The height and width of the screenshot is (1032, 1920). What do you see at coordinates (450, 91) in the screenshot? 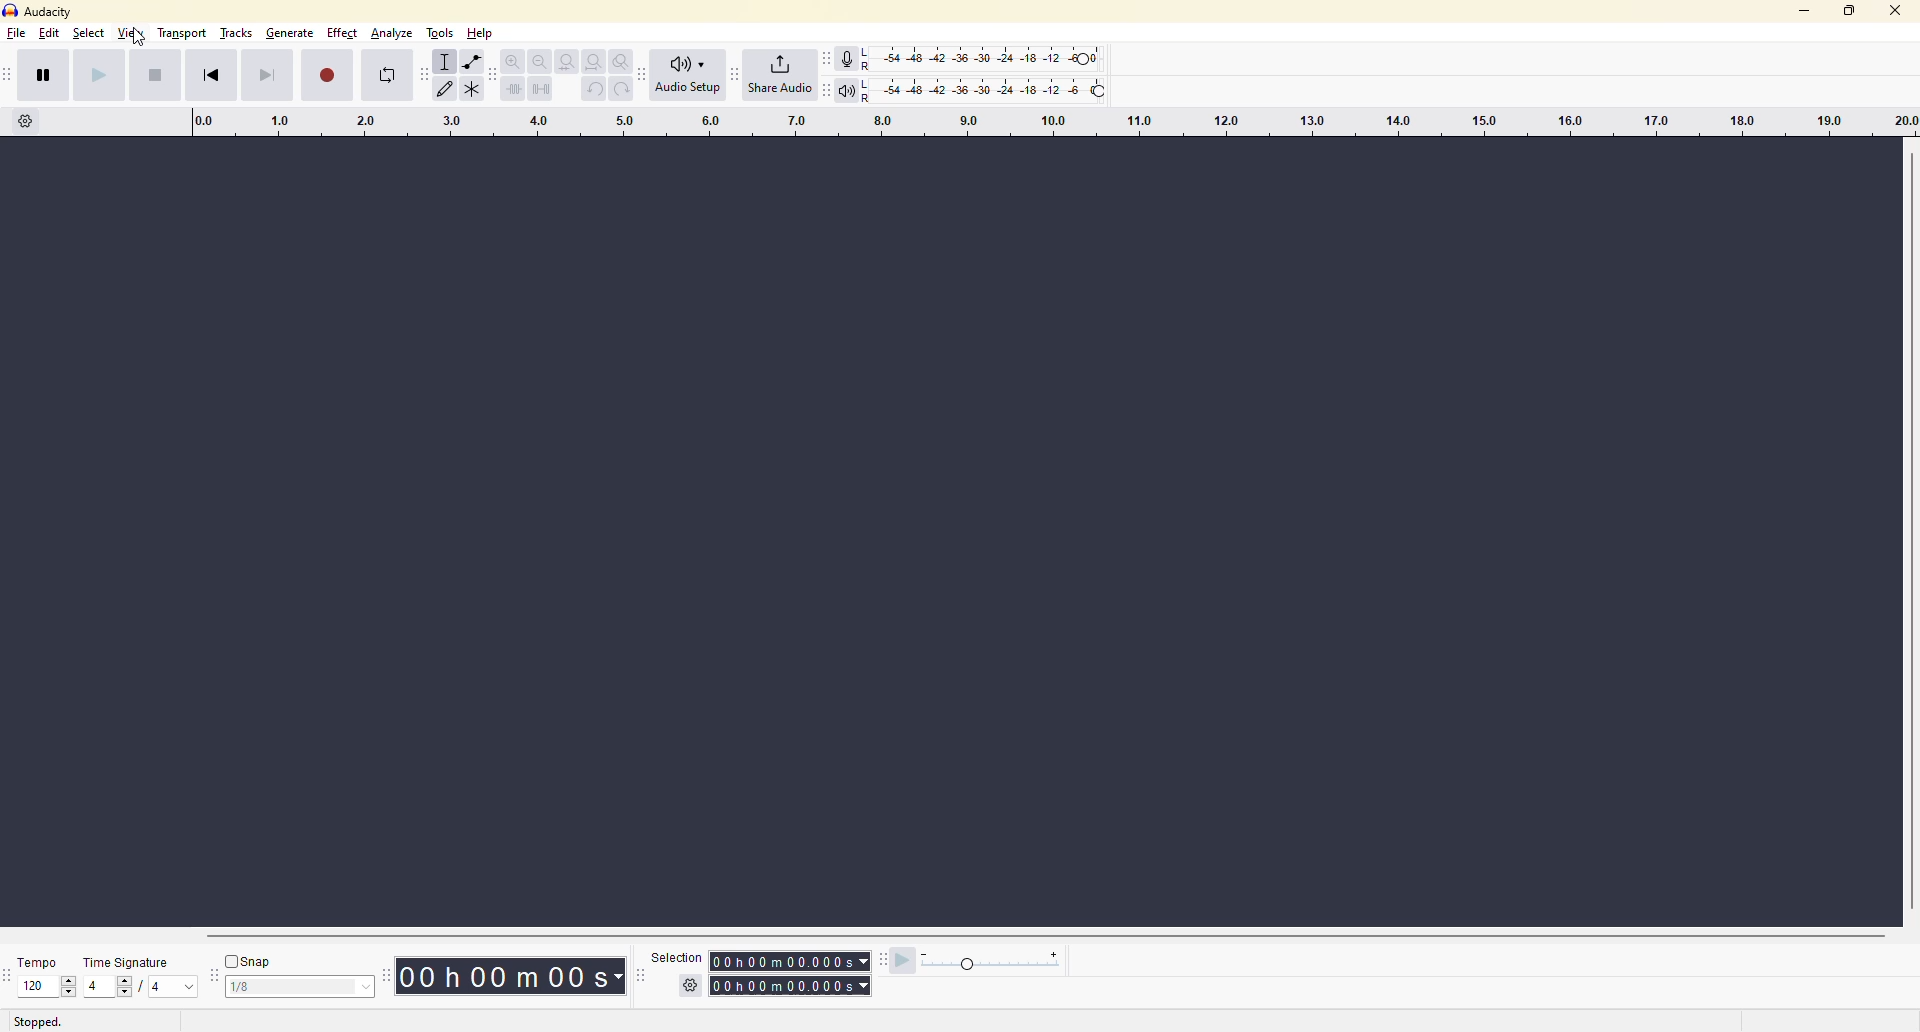
I see `draw tool` at bounding box center [450, 91].